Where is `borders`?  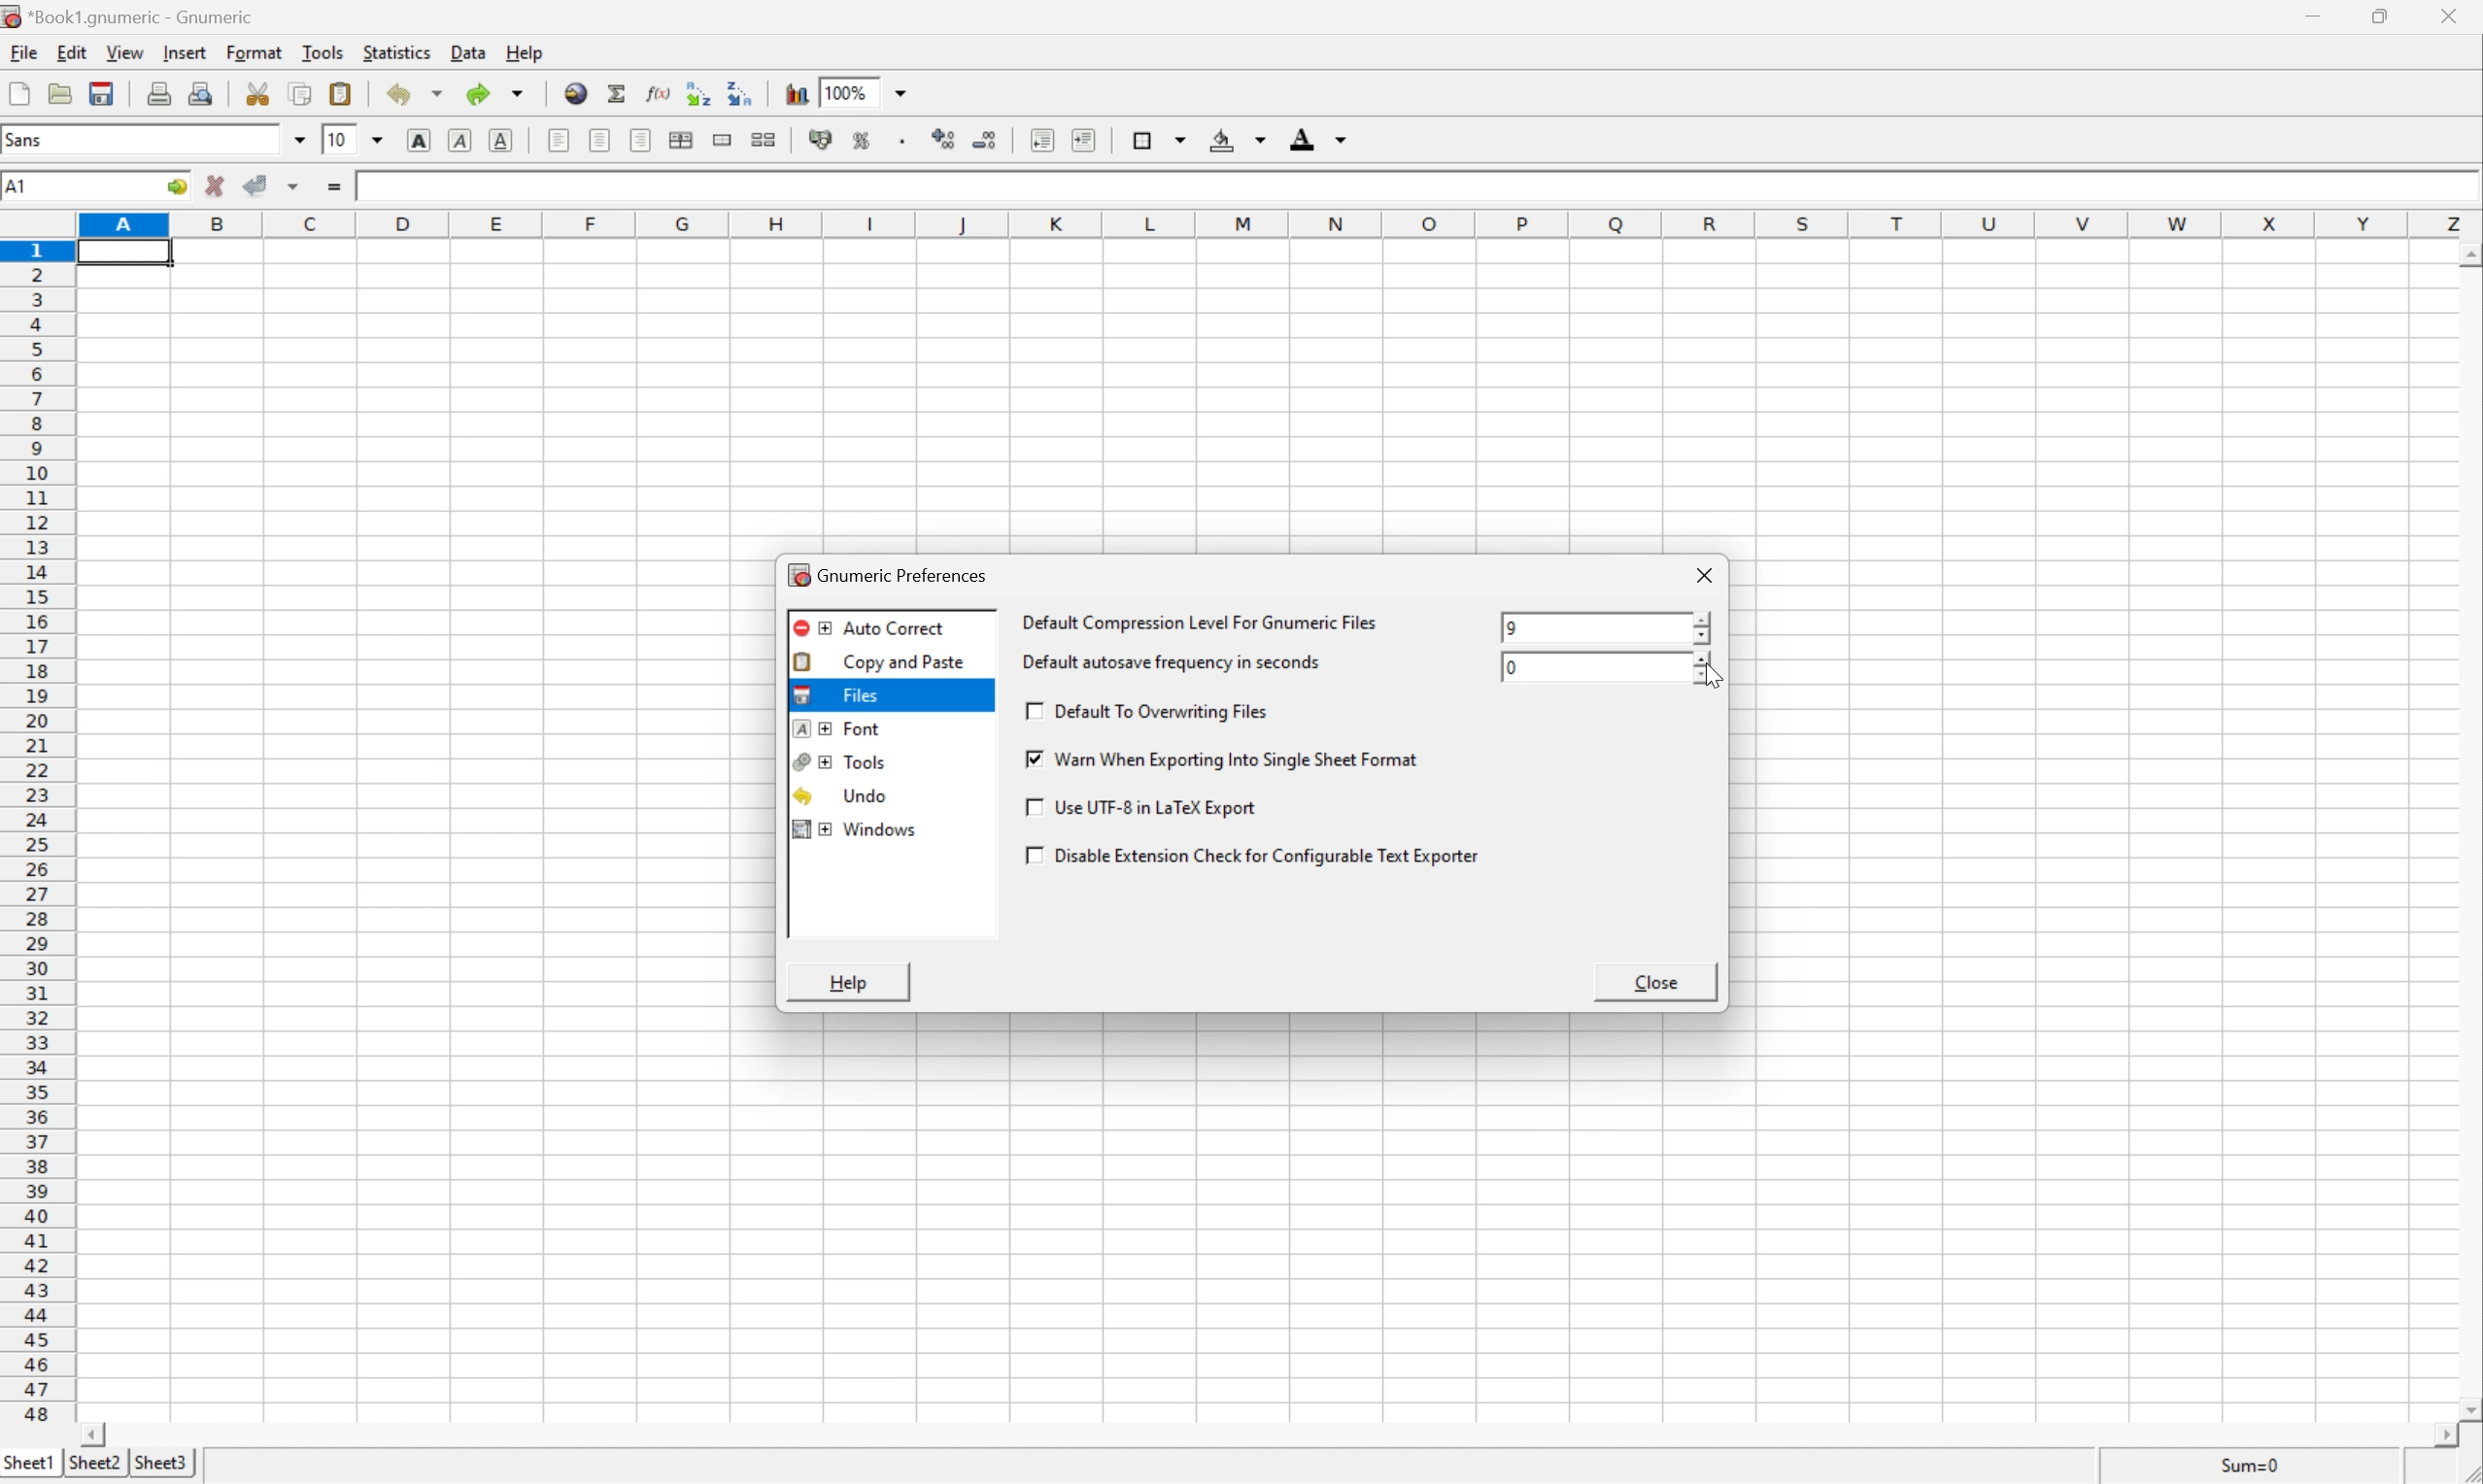 borders is located at coordinates (1159, 139).